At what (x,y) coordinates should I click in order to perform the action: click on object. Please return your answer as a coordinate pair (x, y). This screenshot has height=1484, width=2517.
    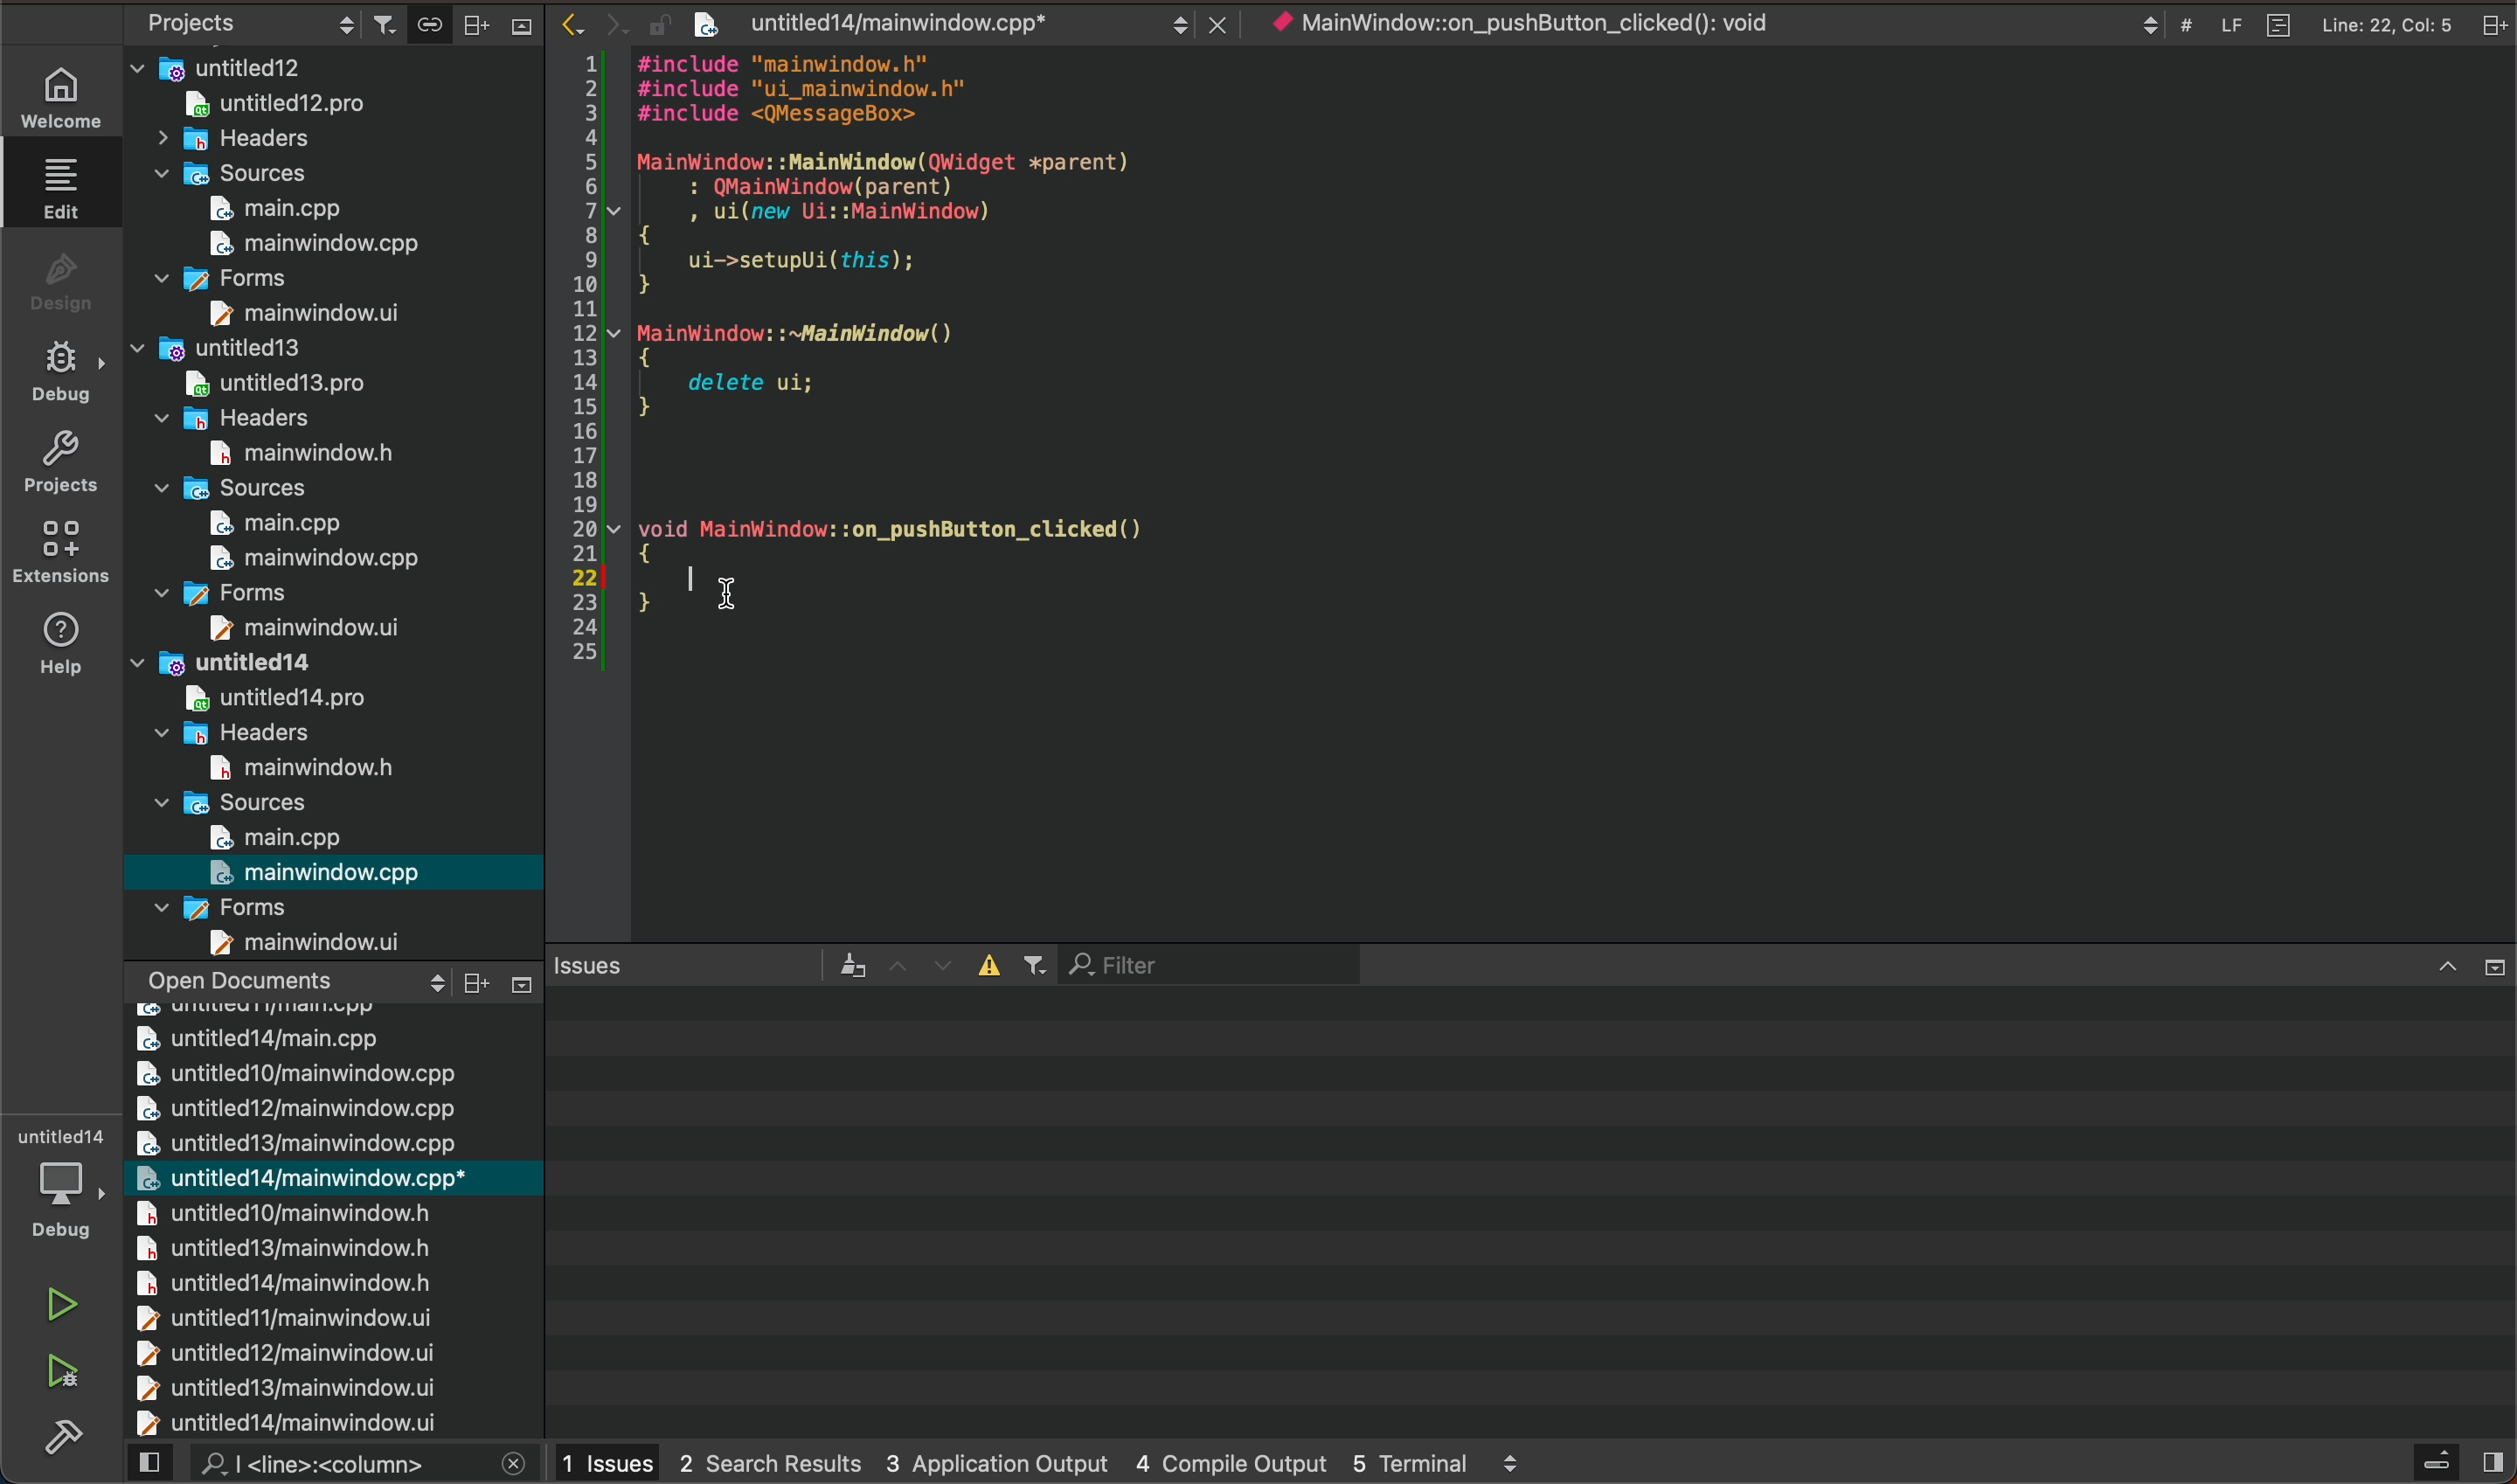
    Looking at the image, I should click on (1553, 23).